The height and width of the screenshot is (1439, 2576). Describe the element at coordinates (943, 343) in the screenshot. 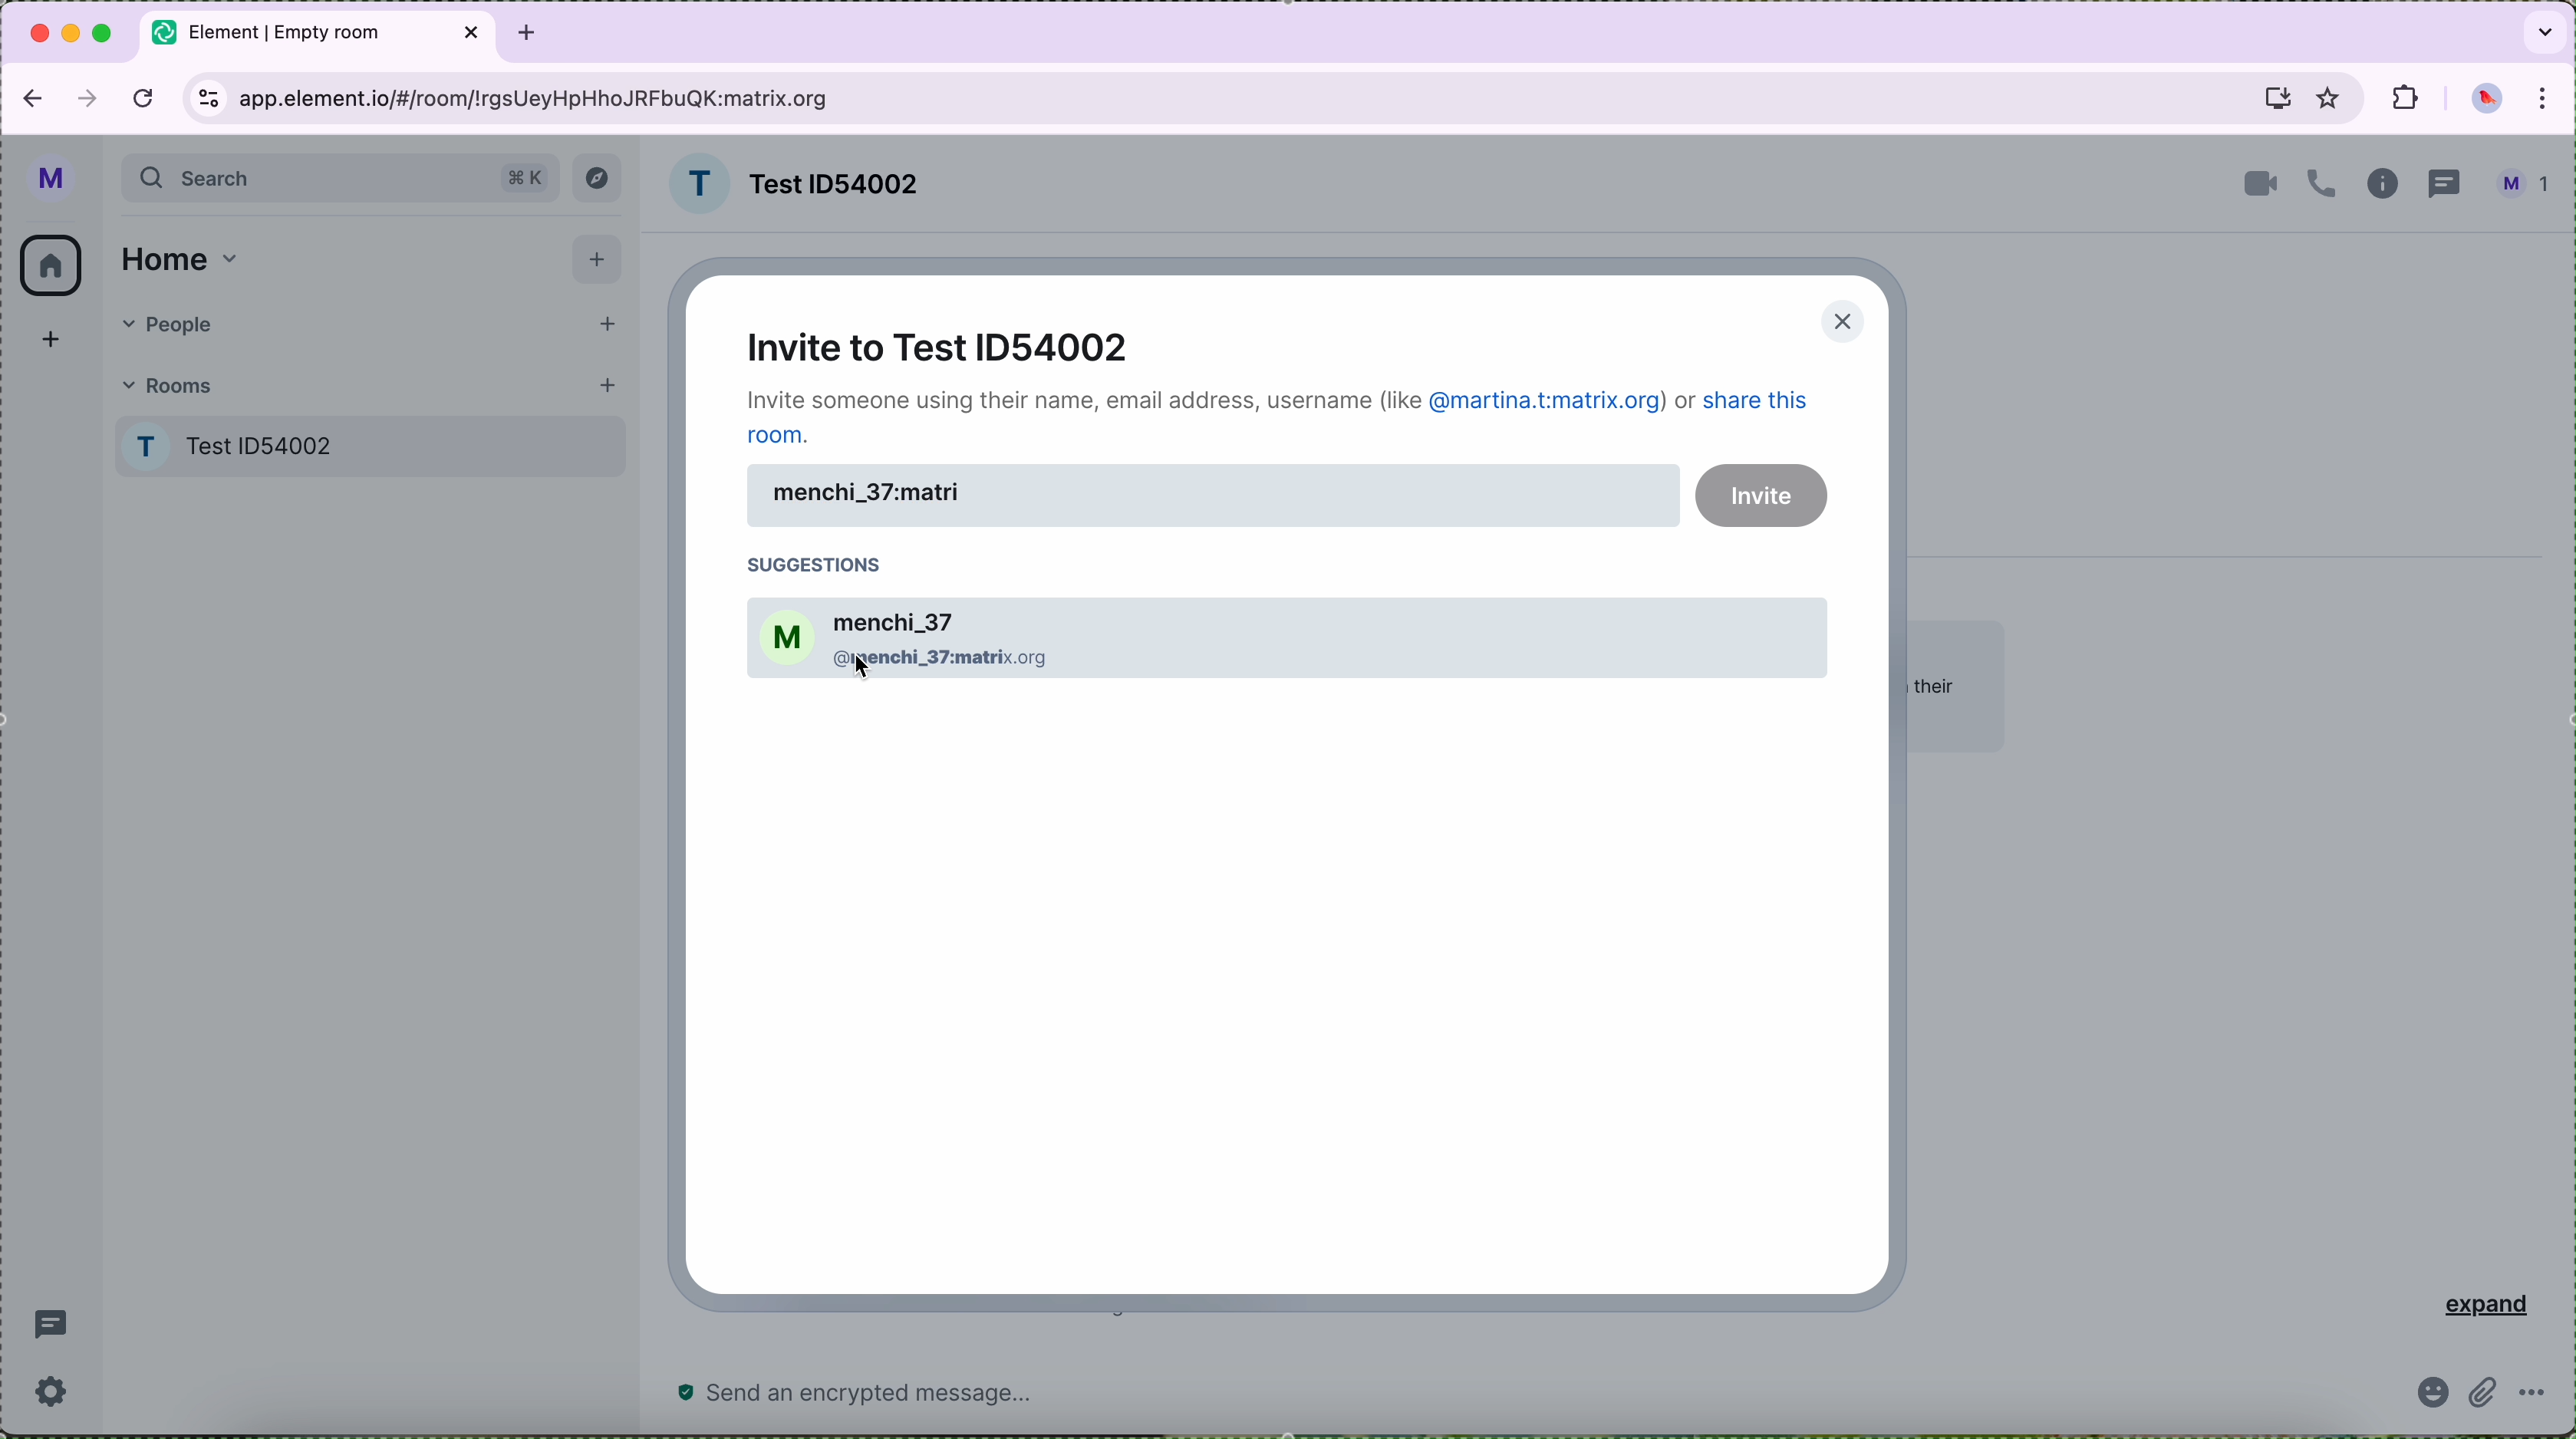

I see `invite to test ID` at that location.